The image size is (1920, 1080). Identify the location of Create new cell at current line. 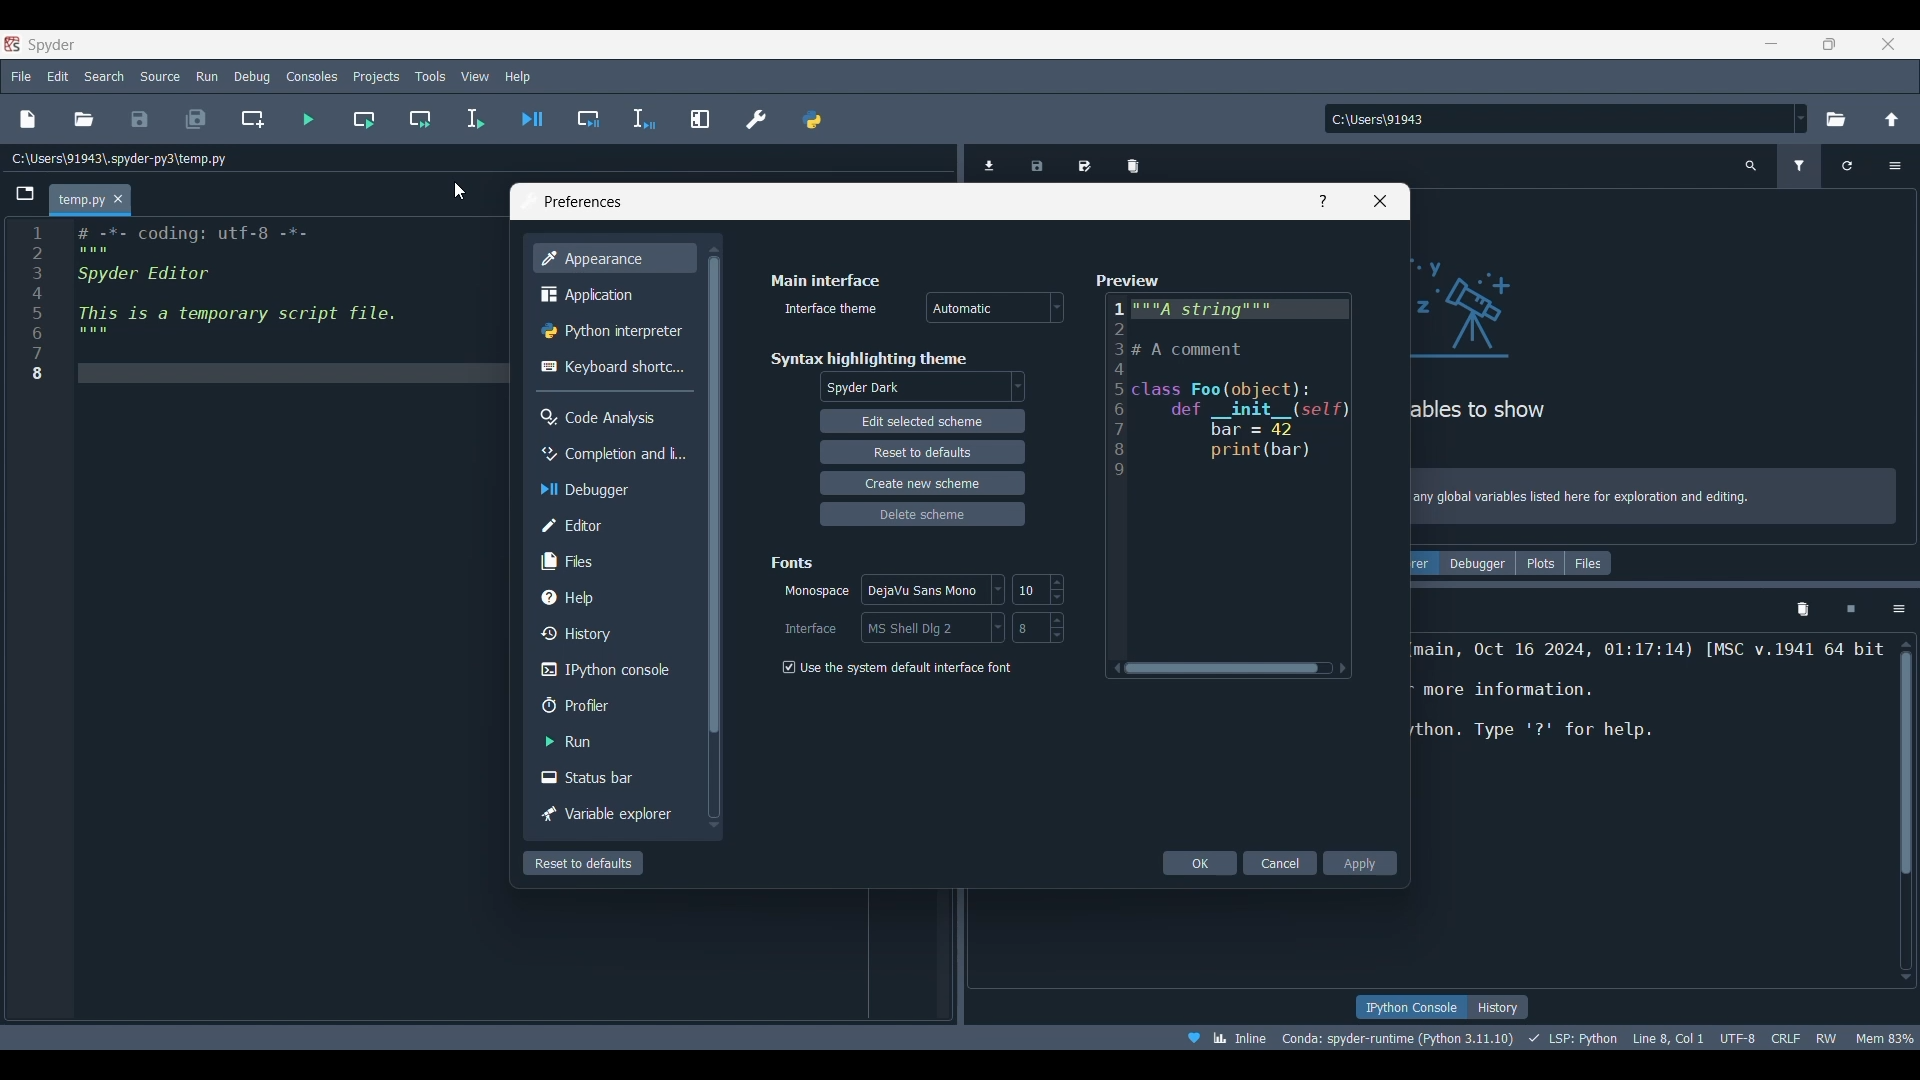
(252, 120).